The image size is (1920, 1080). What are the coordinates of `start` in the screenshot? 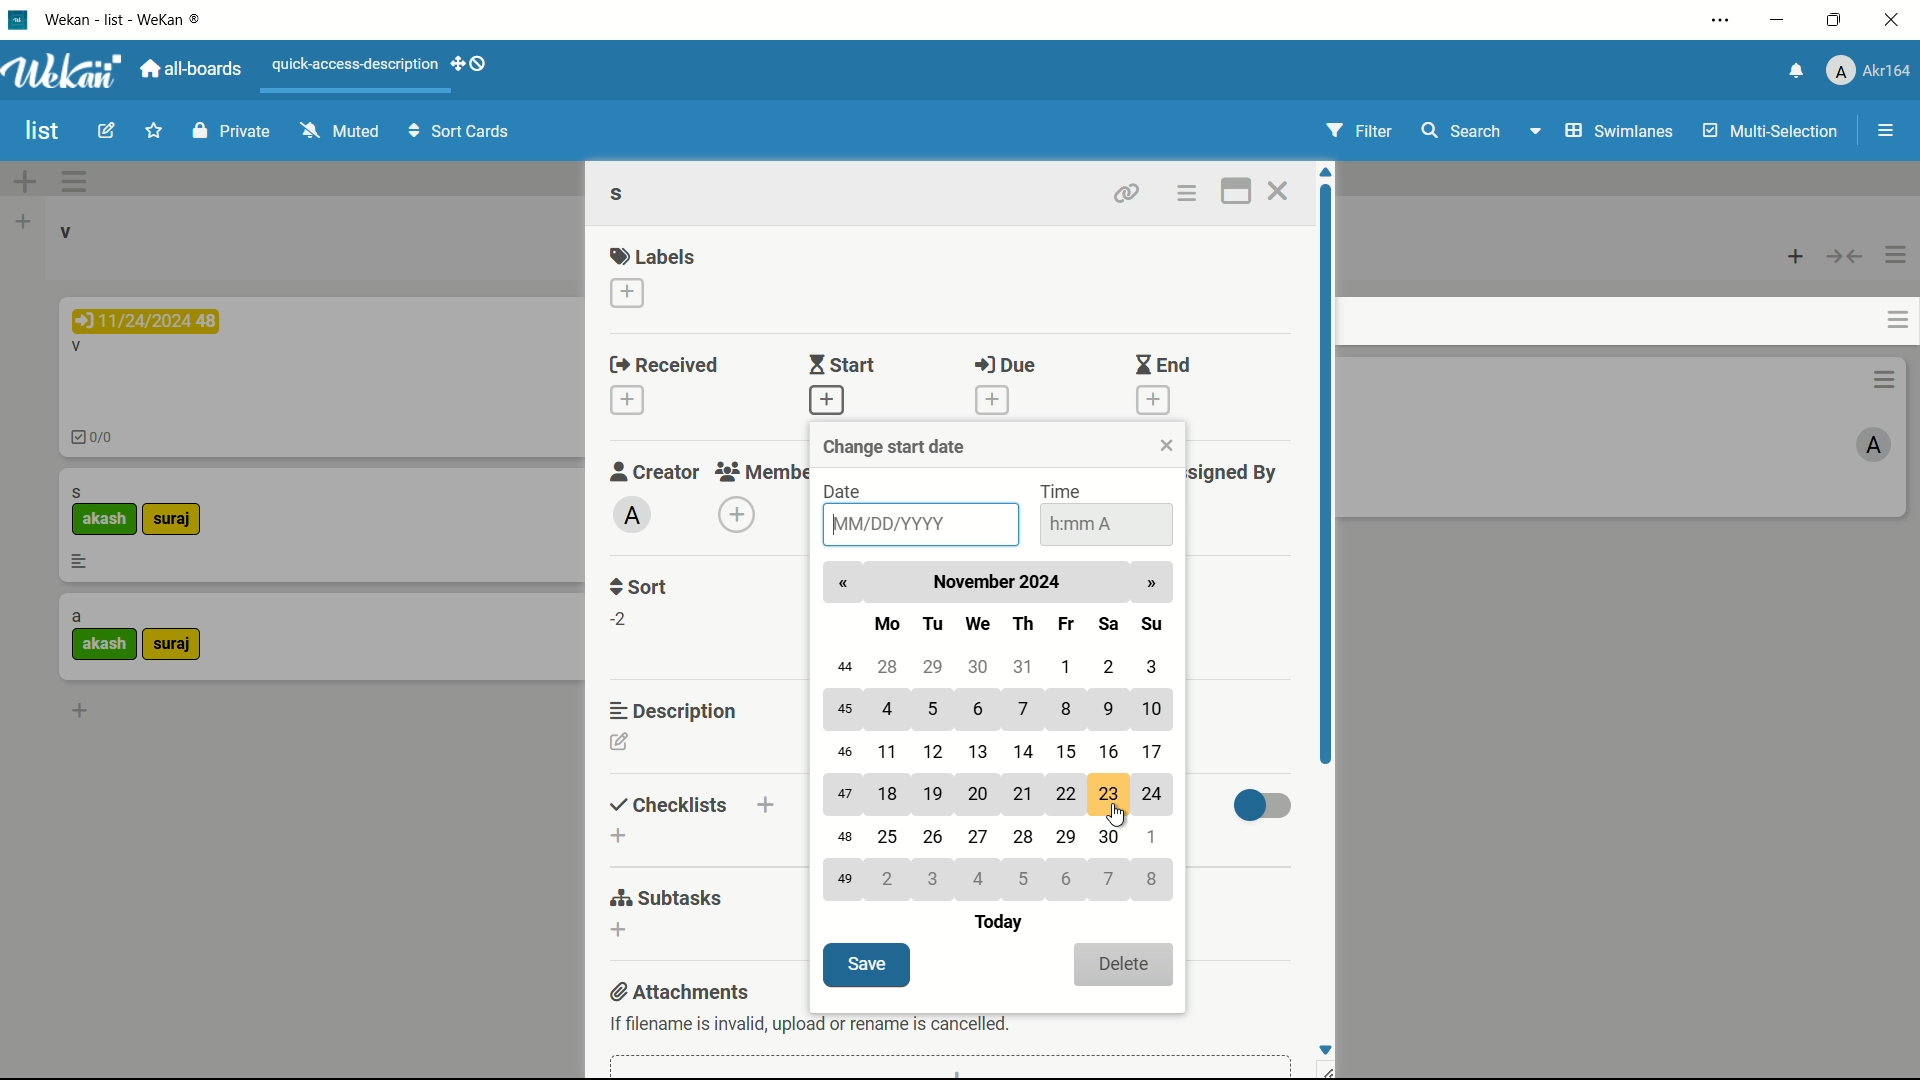 It's located at (847, 365).